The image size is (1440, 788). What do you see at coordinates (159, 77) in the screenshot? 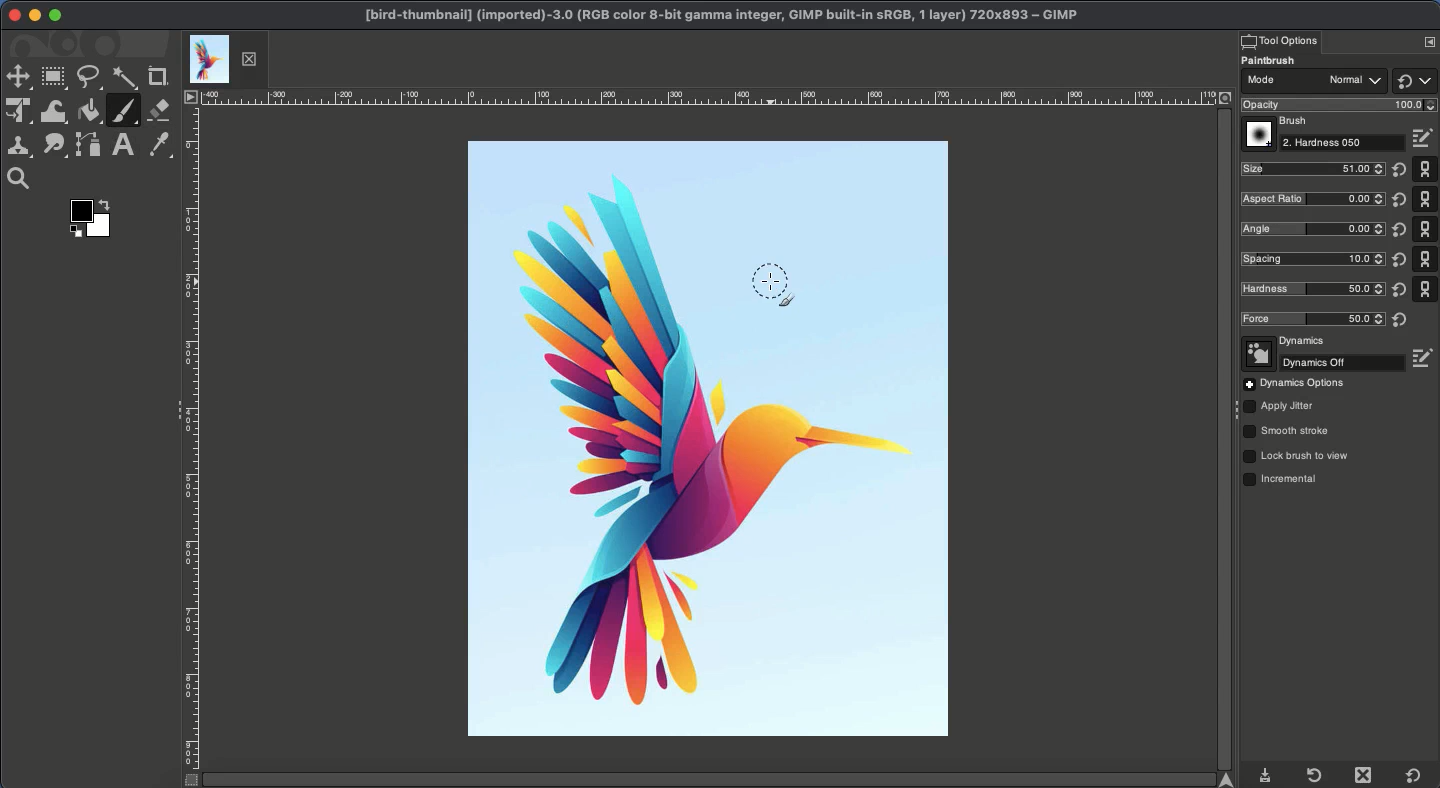
I see `Crop` at bounding box center [159, 77].